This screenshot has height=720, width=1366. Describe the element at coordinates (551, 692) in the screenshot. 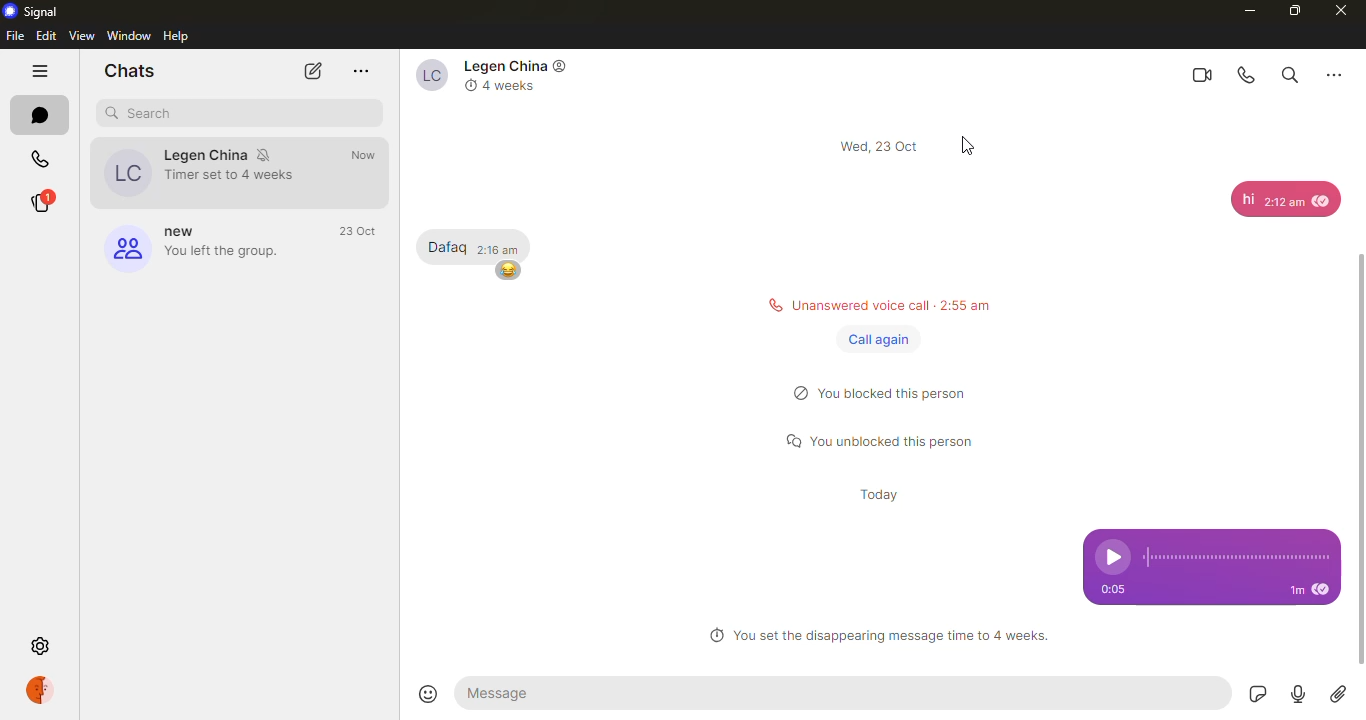

I see `message` at that location.